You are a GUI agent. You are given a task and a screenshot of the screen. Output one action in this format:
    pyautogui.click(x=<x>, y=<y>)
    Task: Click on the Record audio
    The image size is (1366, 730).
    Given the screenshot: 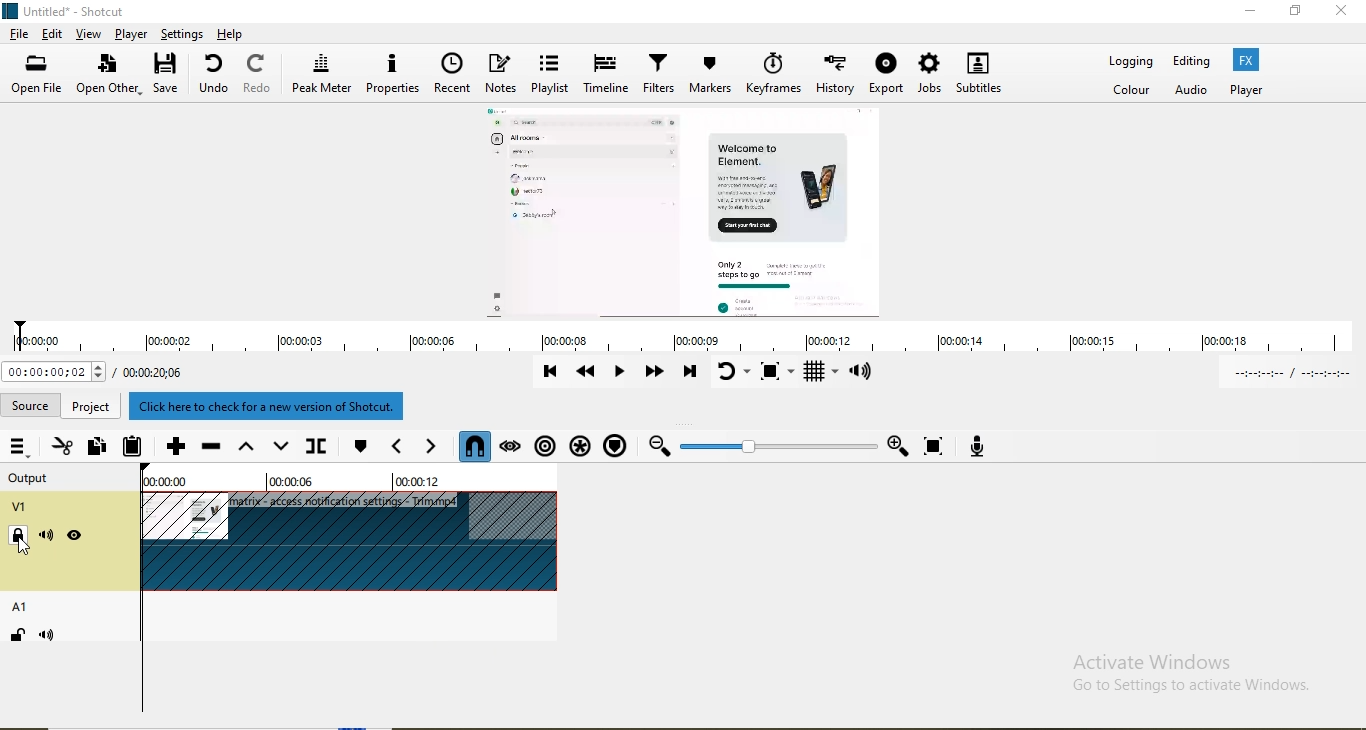 What is the action you would take?
    pyautogui.click(x=973, y=444)
    